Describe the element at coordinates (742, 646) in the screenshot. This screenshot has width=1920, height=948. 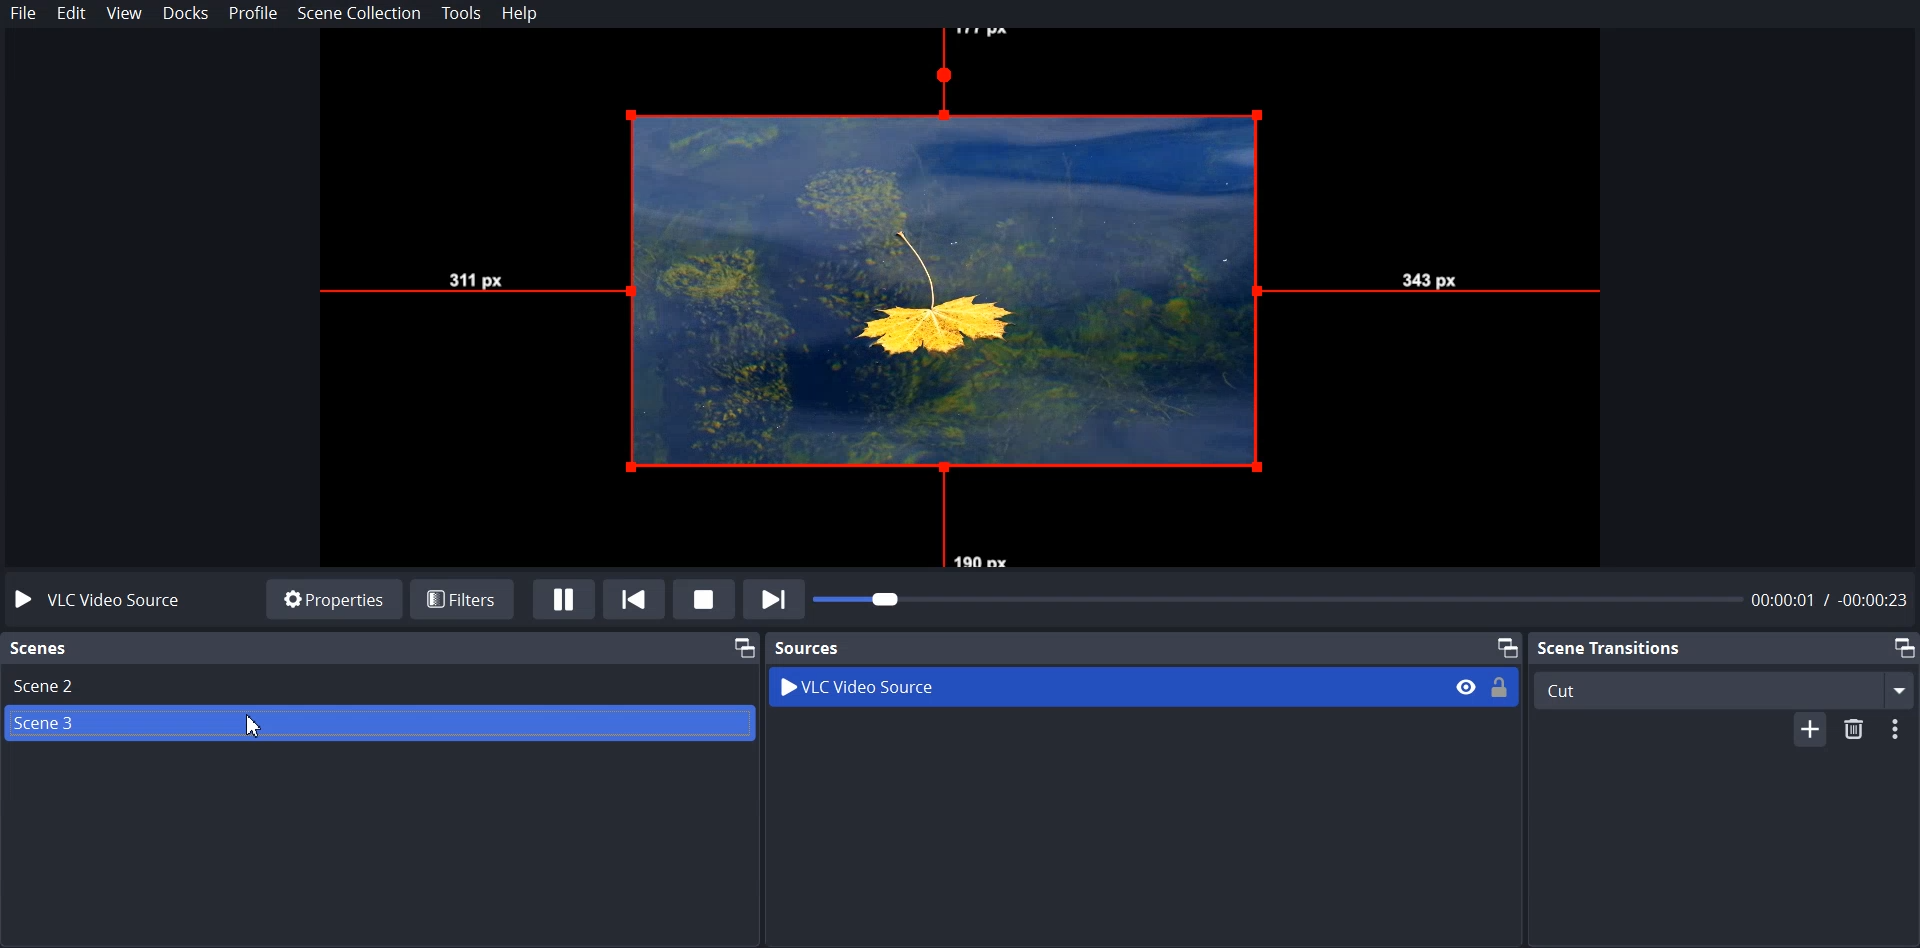
I see `Maximize window` at that location.